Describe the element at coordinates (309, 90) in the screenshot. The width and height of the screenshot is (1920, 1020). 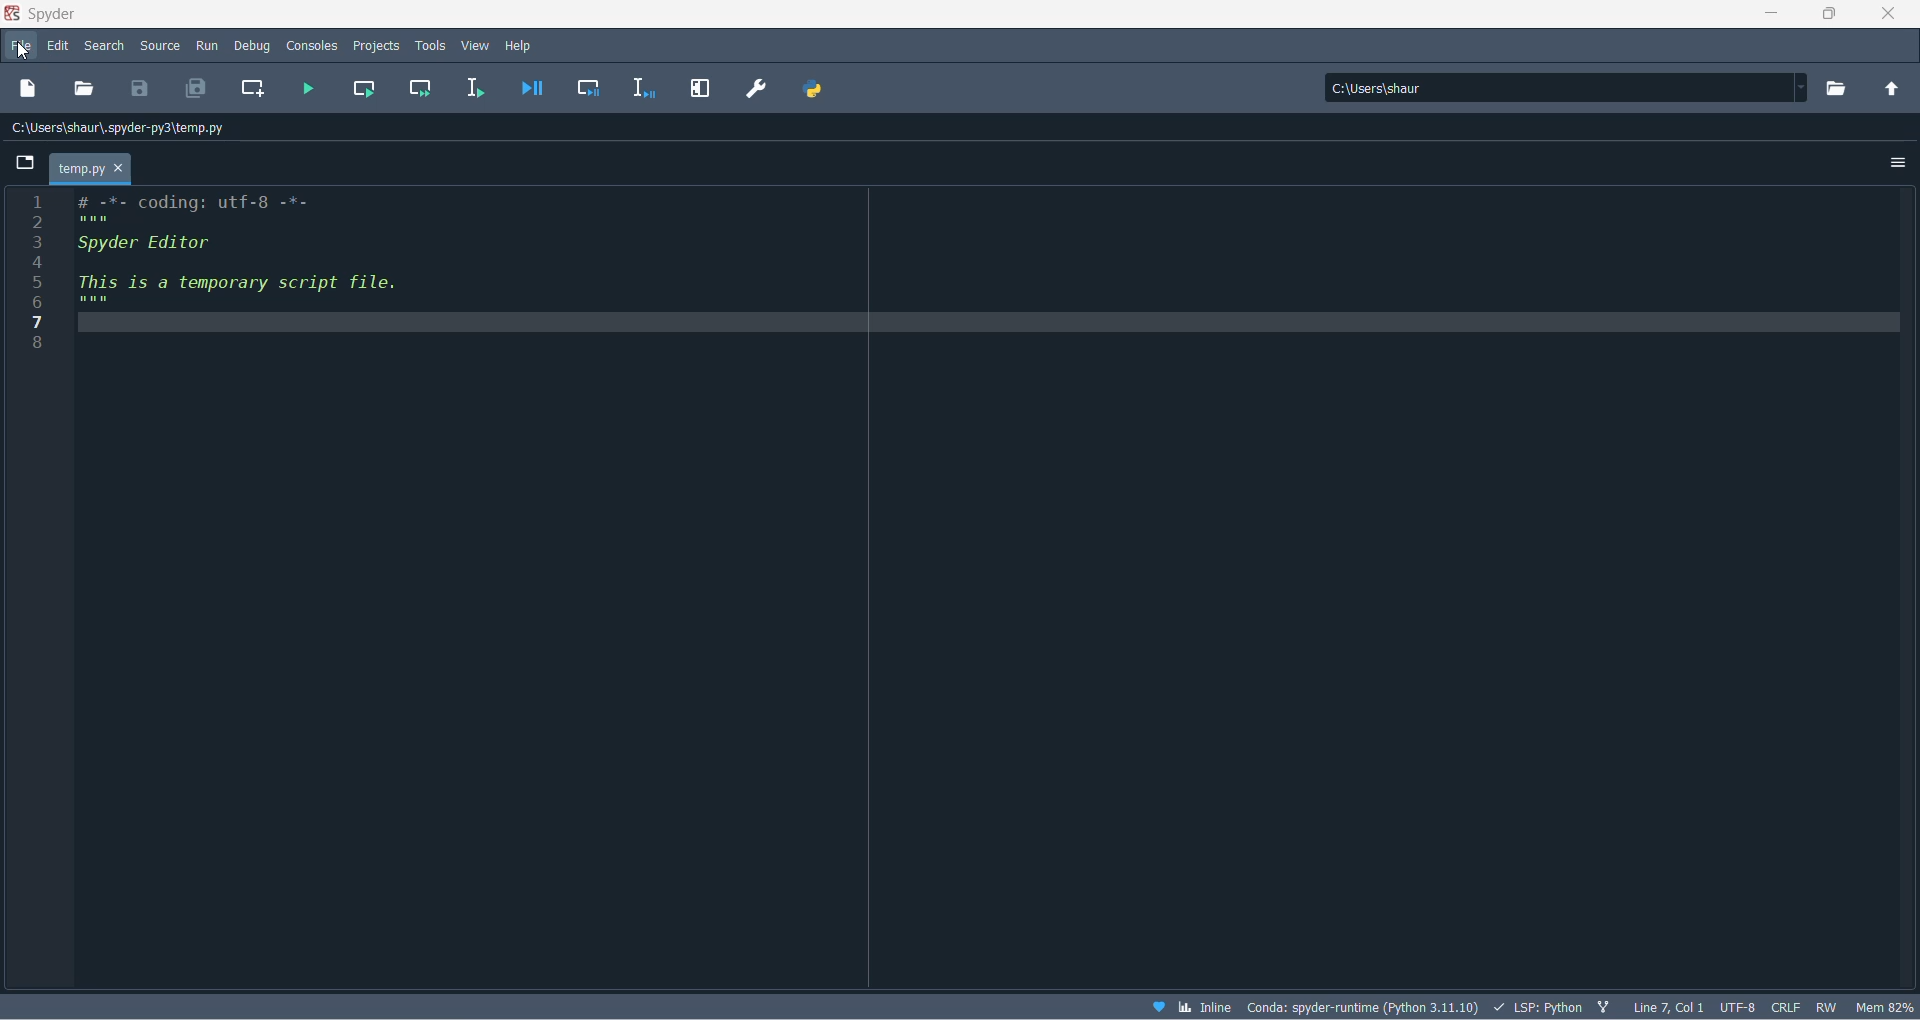
I see `run file` at that location.